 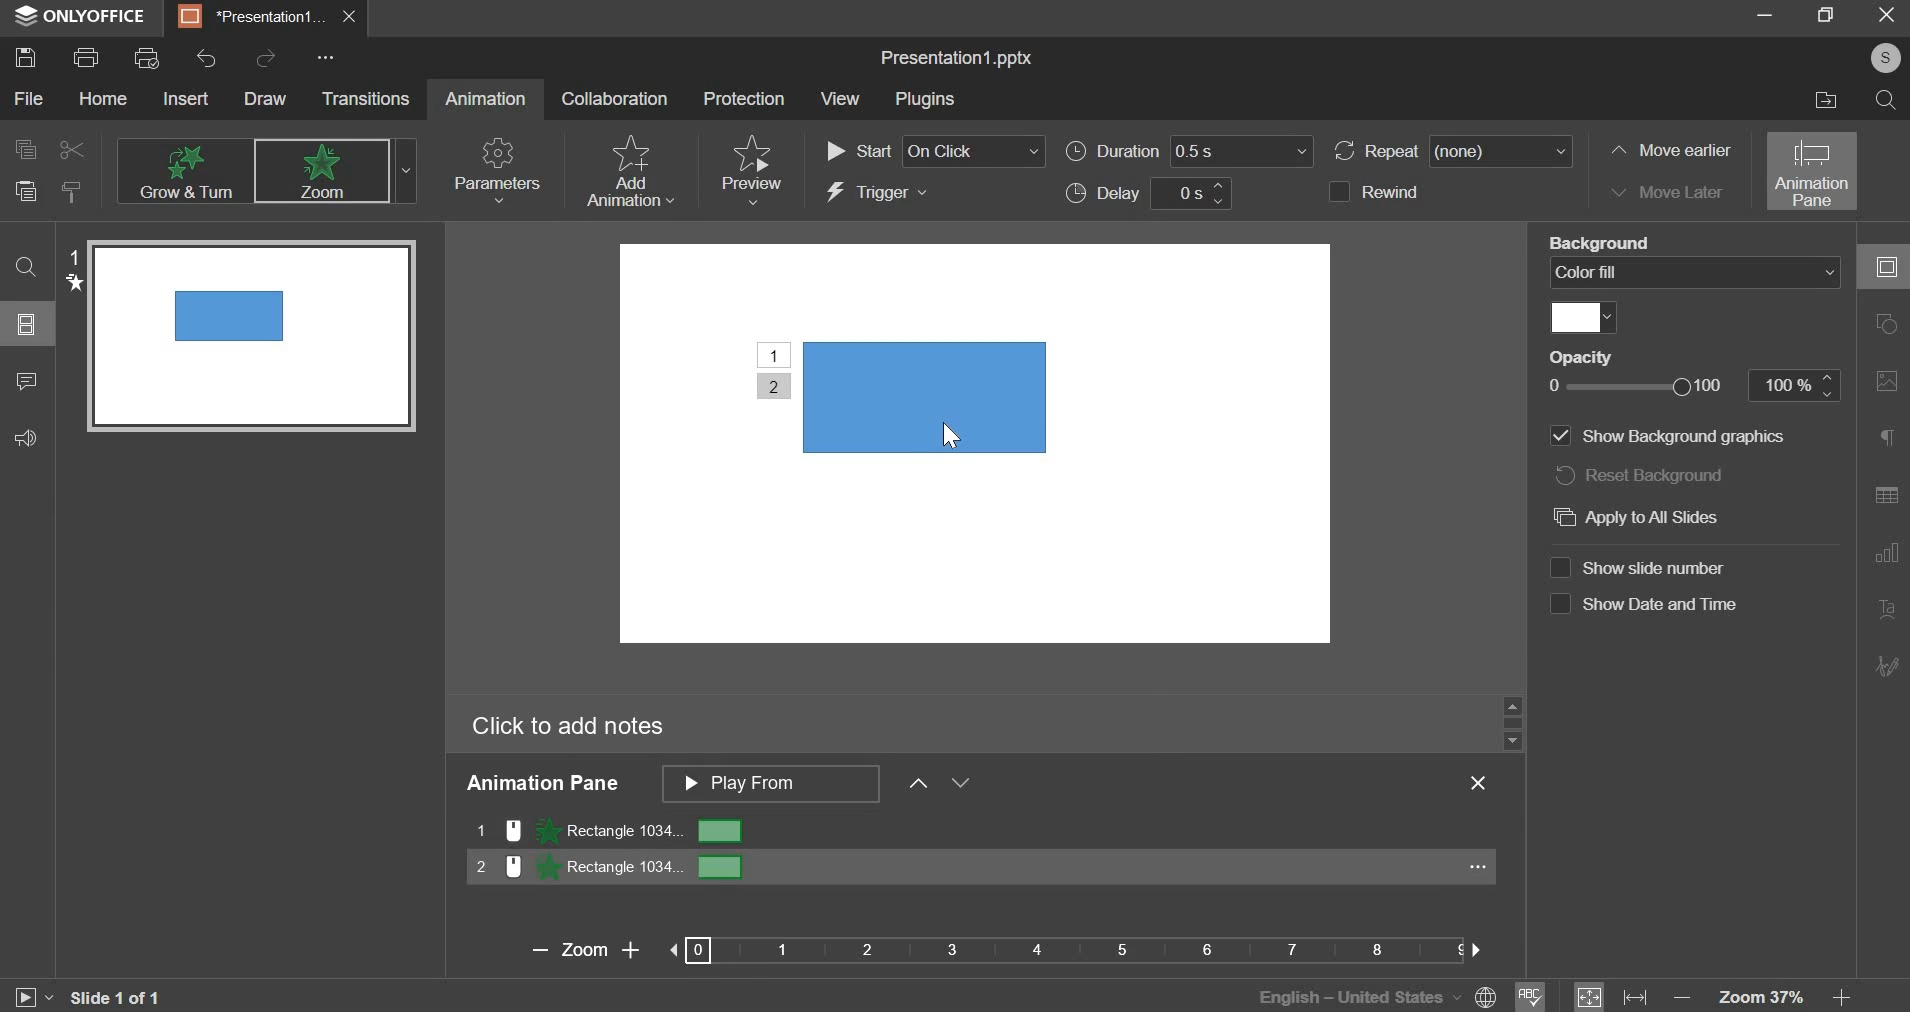 What do you see at coordinates (1758, 996) in the screenshot?
I see `zoom 37%` at bounding box center [1758, 996].